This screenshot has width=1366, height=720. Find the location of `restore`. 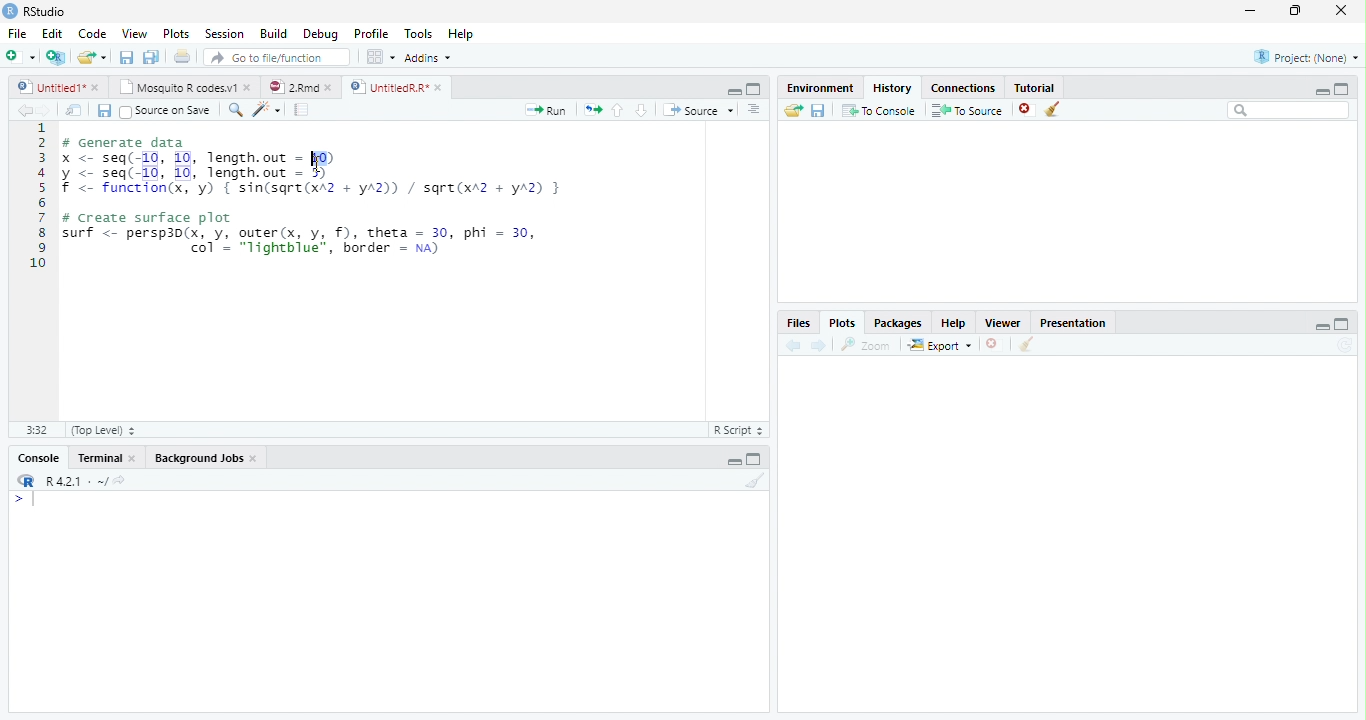

restore is located at coordinates (1295, 10).